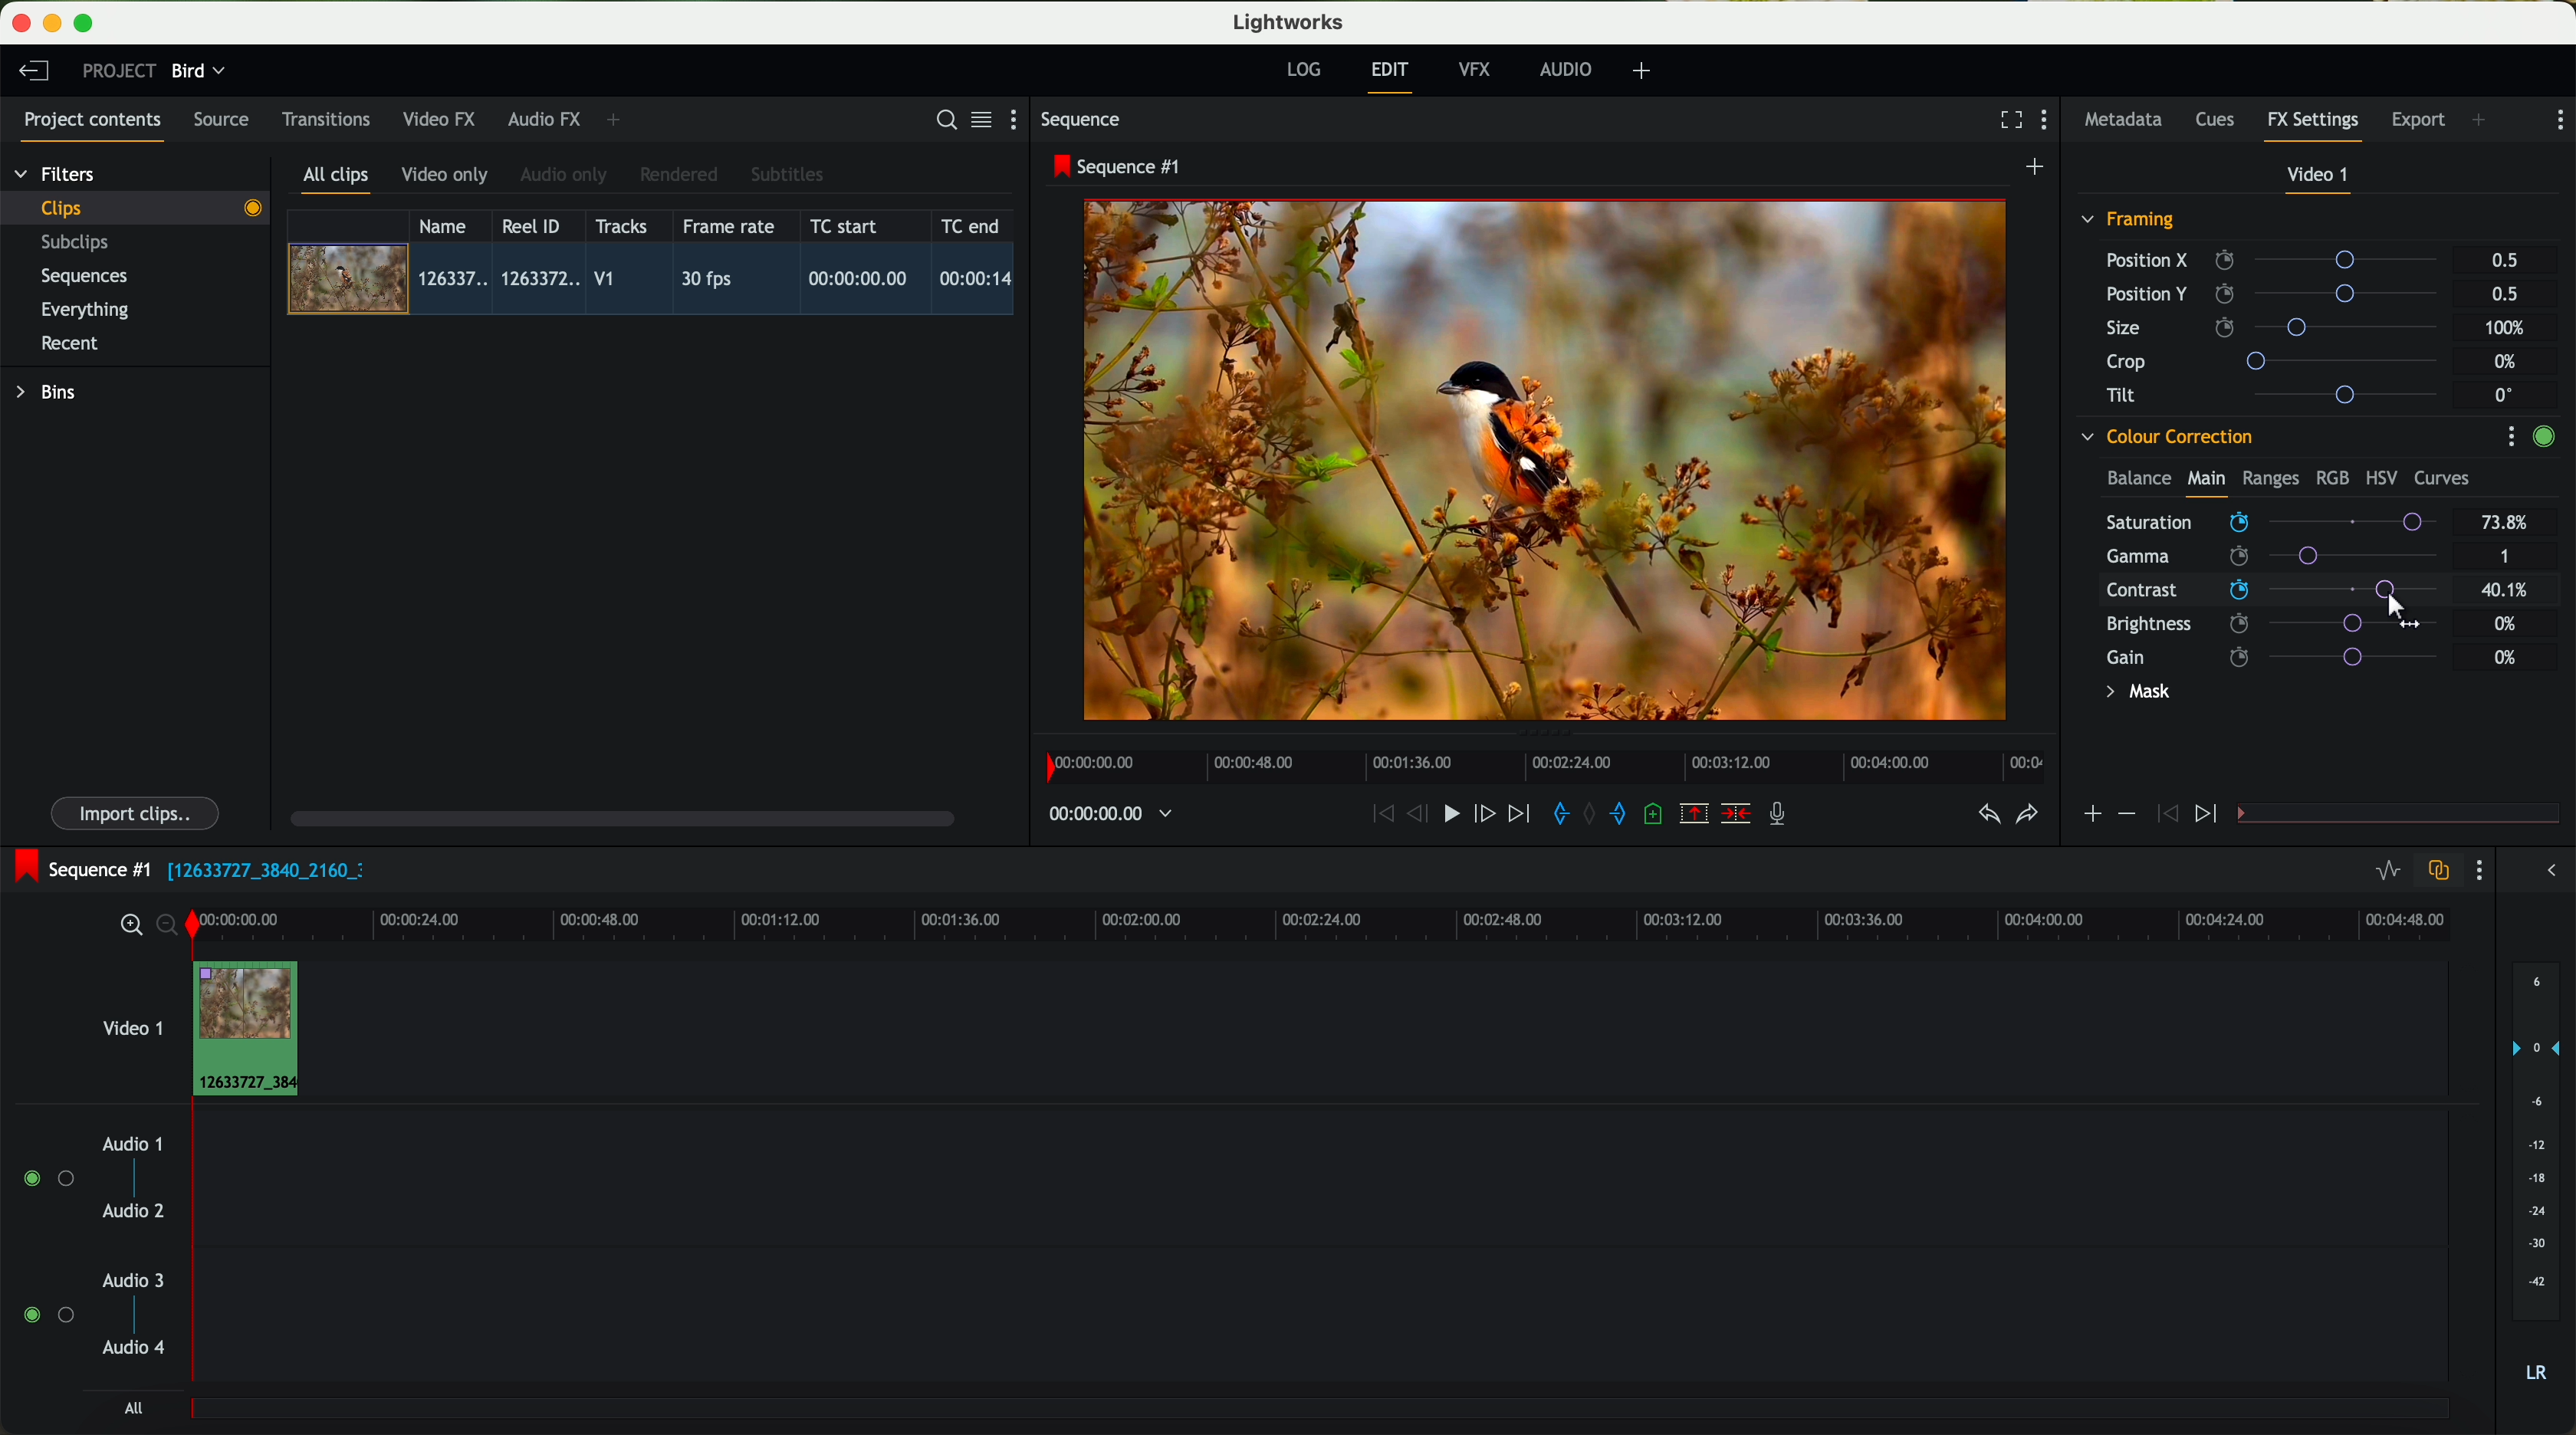 This screenshot has width=2576, height=1435. What do you see at coordinates (133, 1143) in the screenshot?
I see `audio 1` at bounding box center [133, 1143].